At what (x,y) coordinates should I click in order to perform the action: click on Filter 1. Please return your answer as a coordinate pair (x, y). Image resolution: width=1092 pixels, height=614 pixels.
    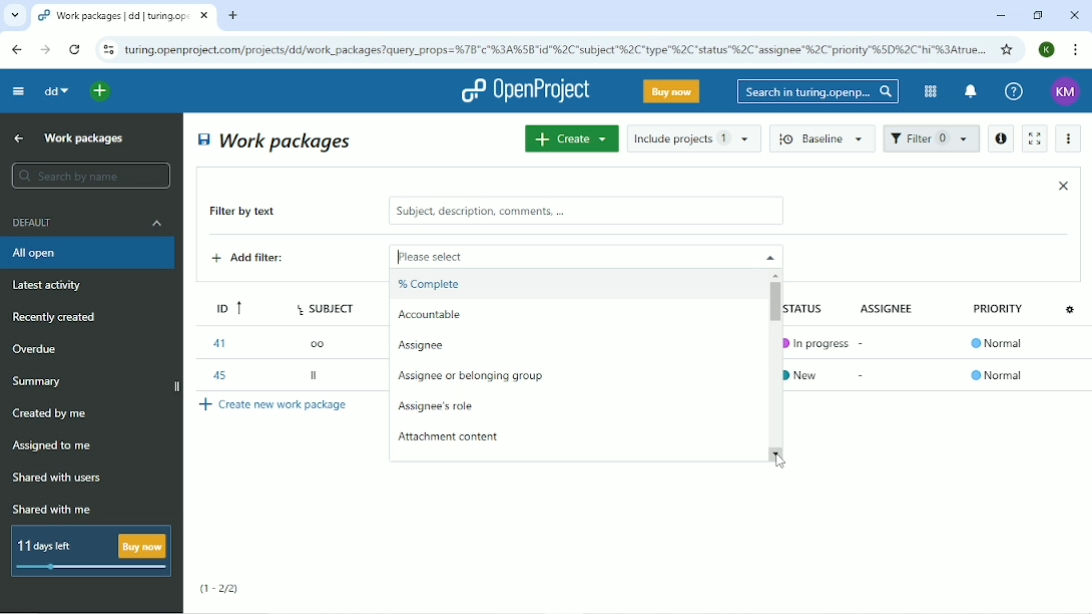
    Looking at the image, I should click on (931, 140).